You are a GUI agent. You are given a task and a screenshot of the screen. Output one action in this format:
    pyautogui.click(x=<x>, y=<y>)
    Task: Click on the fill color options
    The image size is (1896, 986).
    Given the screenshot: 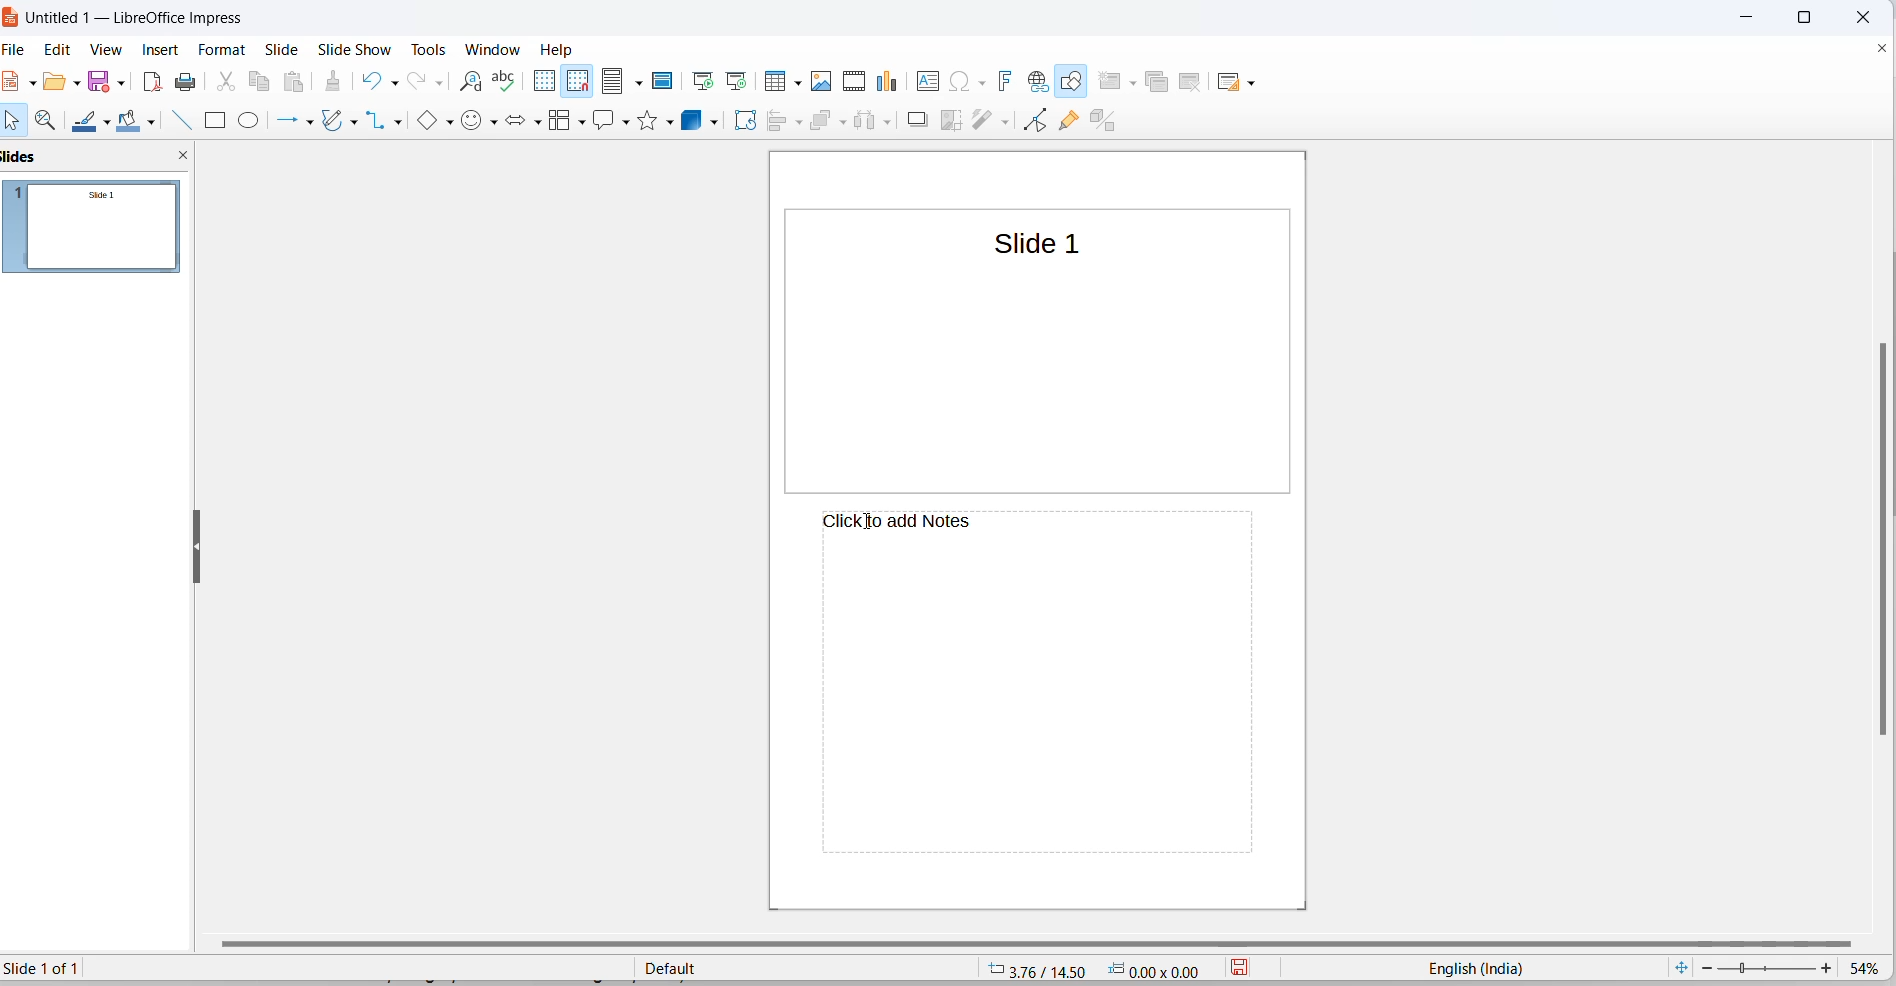 What is the action you would take?
    pyautogui.click(x=155, y=120)
    